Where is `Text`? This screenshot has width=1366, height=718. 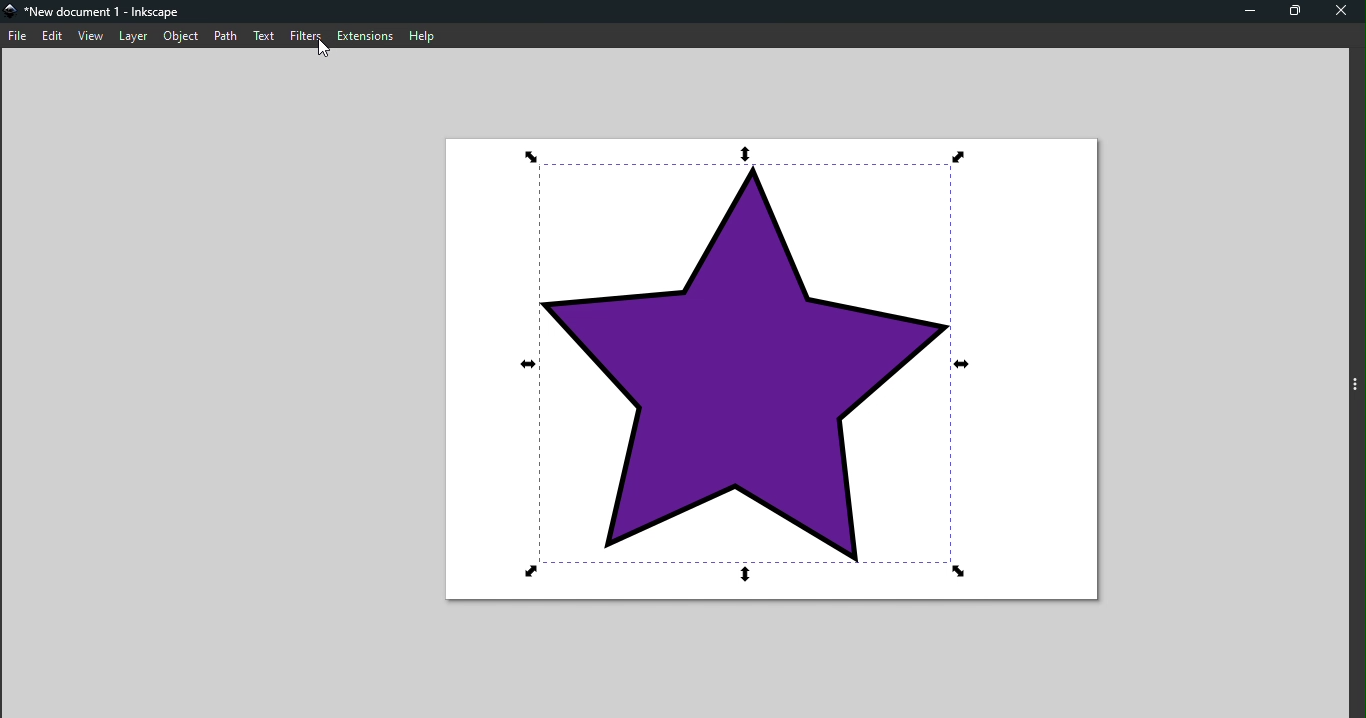 Text is located at coordinates (264, 37).